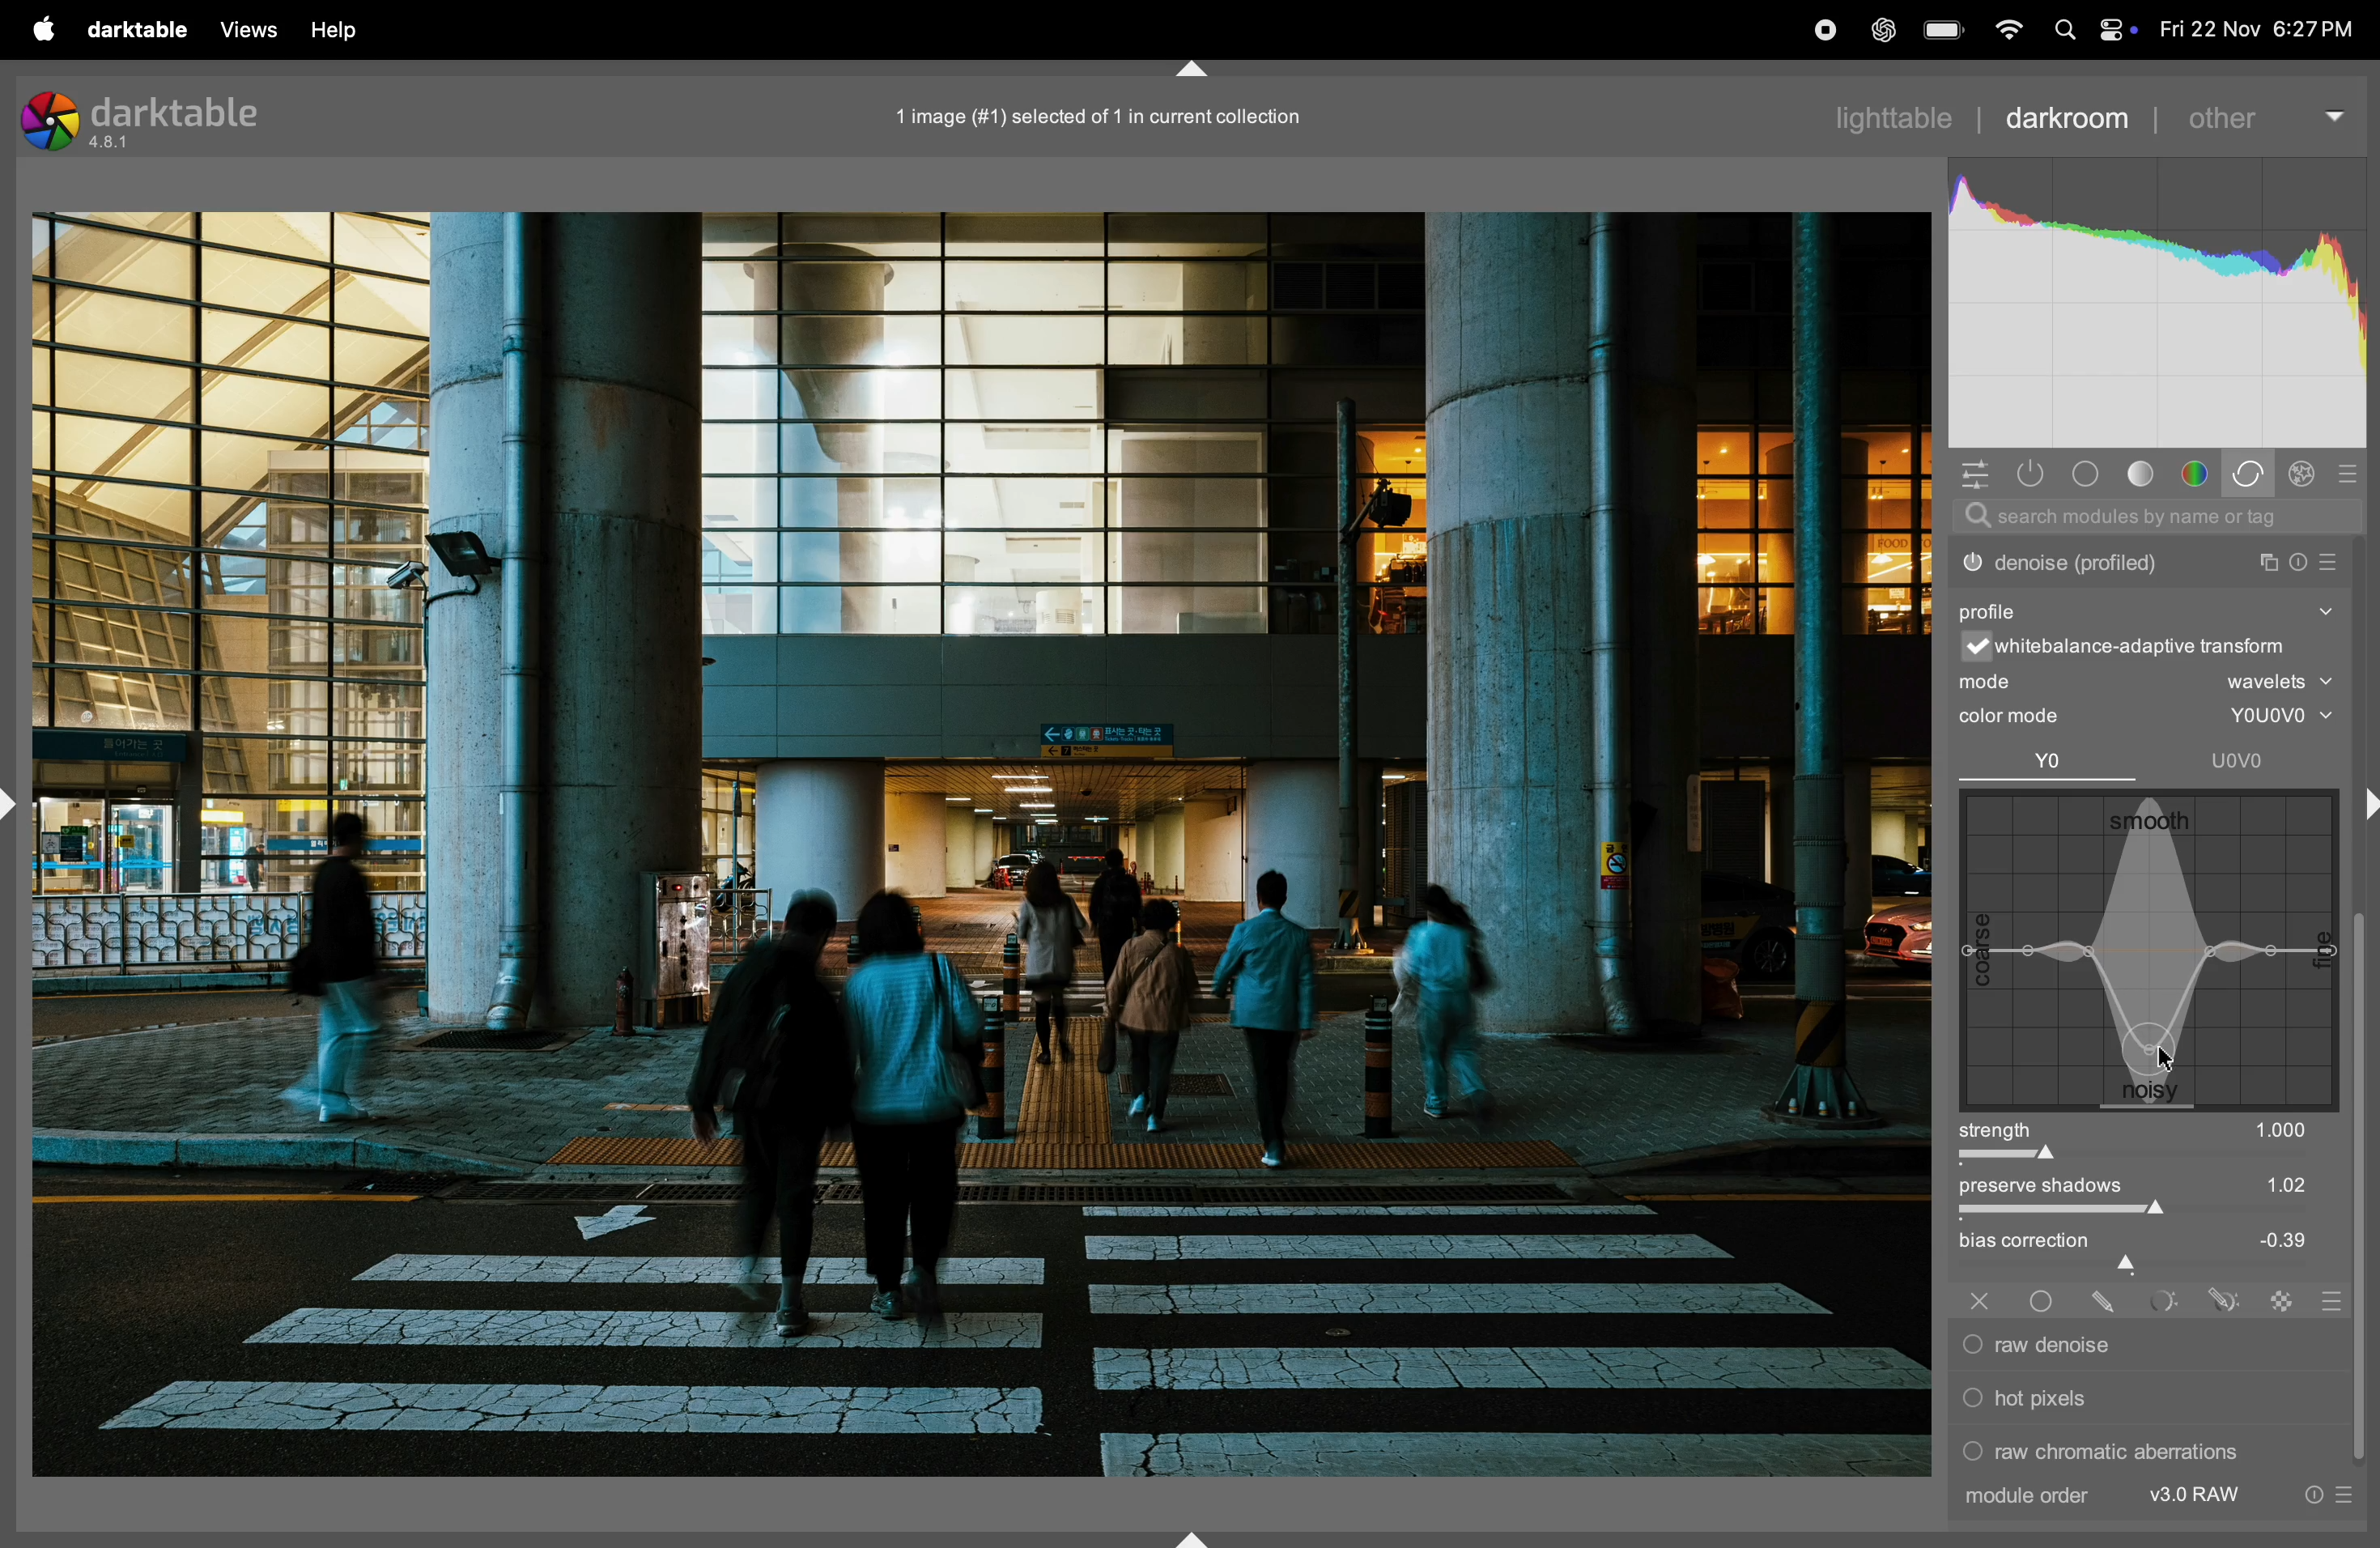 The width and height of the screenshot is (2380, 1548). I want to click on wave box, so click(2145, 950).